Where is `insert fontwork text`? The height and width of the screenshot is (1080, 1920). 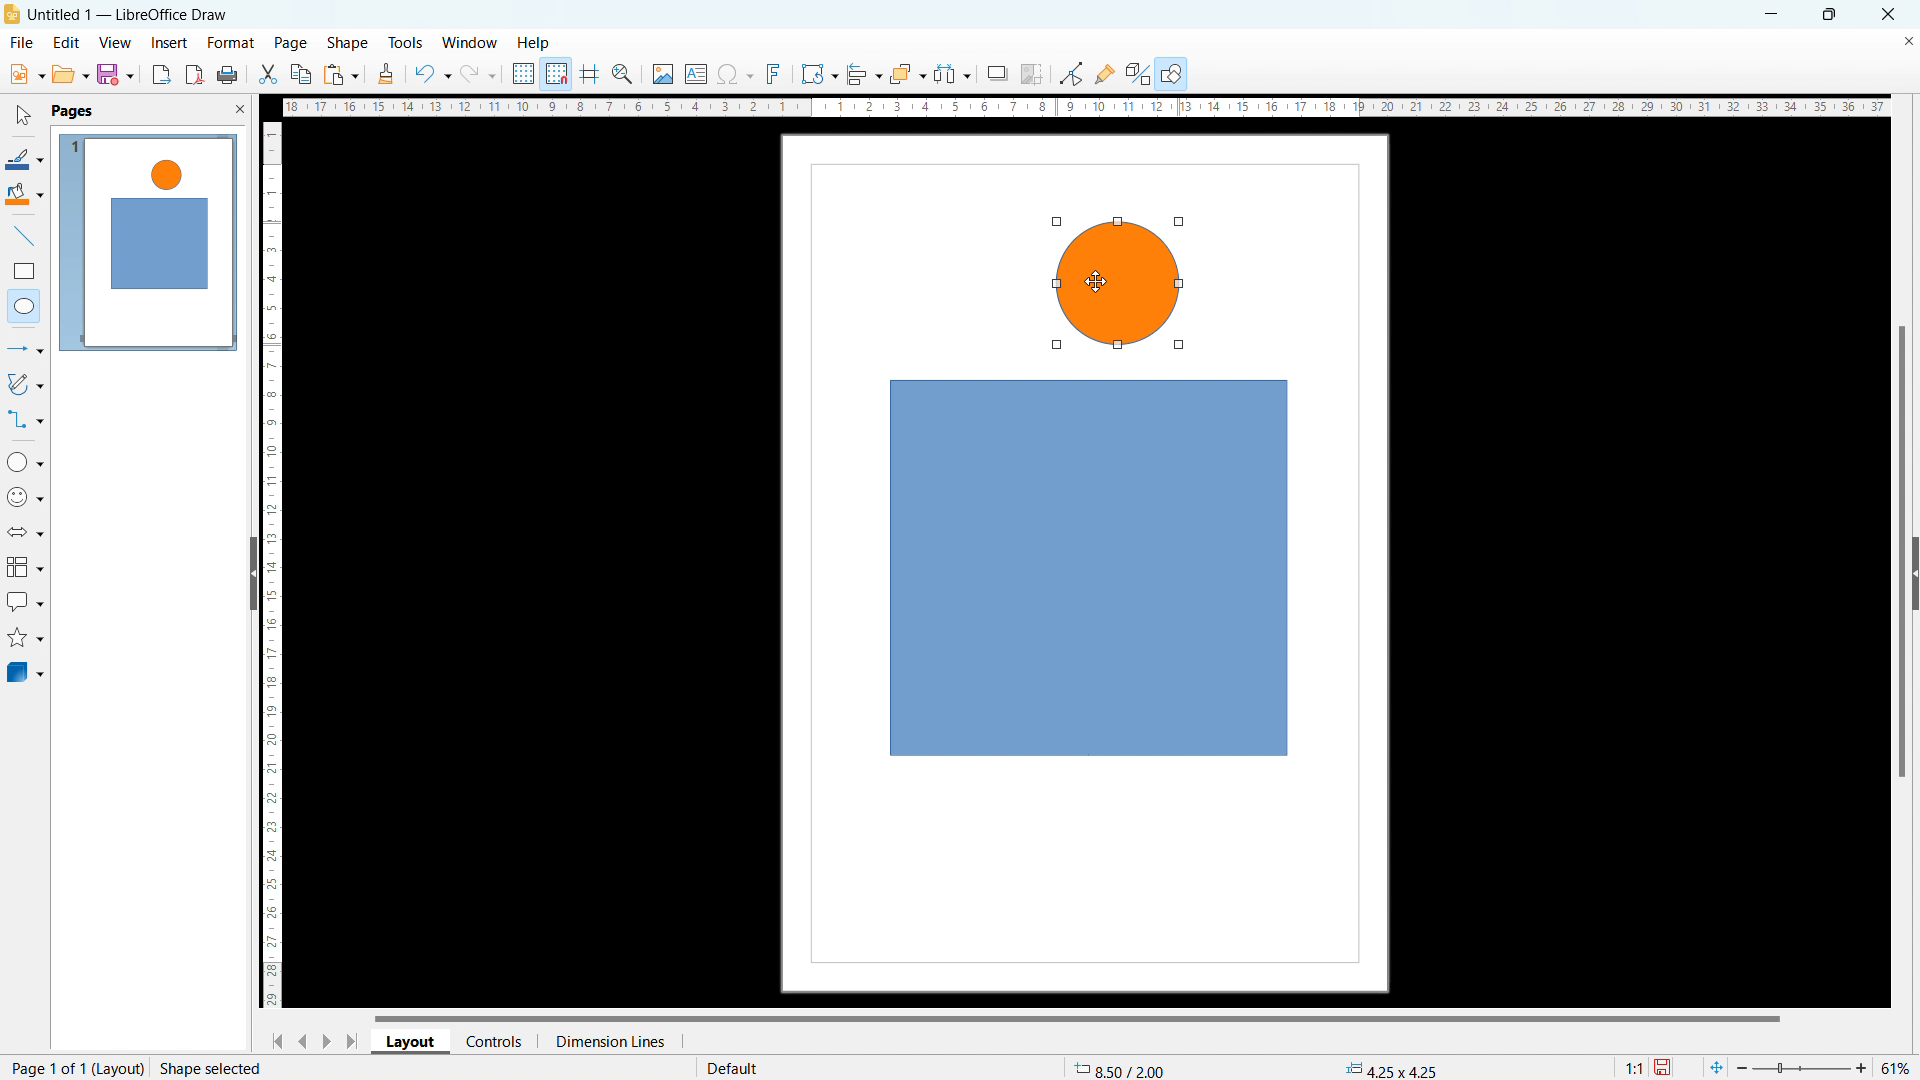 insert fontwork text is located at coordinates (774, 72).